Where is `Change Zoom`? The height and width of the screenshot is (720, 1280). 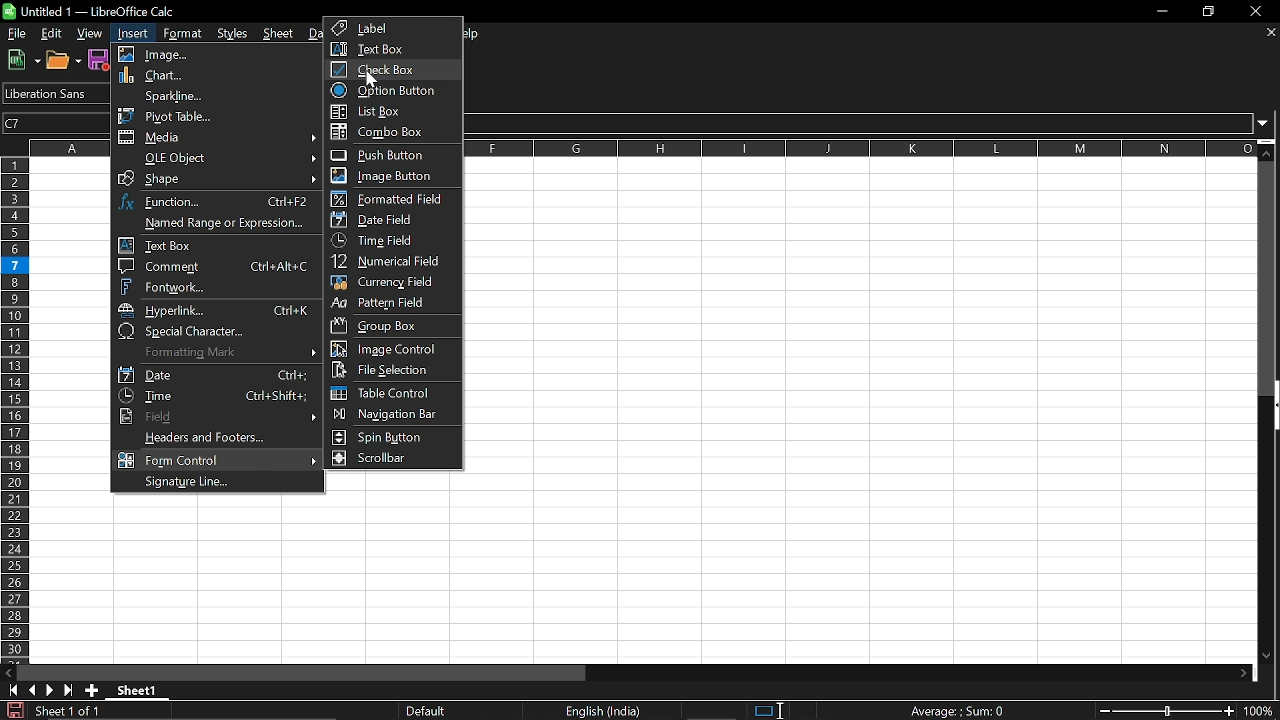 Change Zoom is located at coordinates (1168, 711).